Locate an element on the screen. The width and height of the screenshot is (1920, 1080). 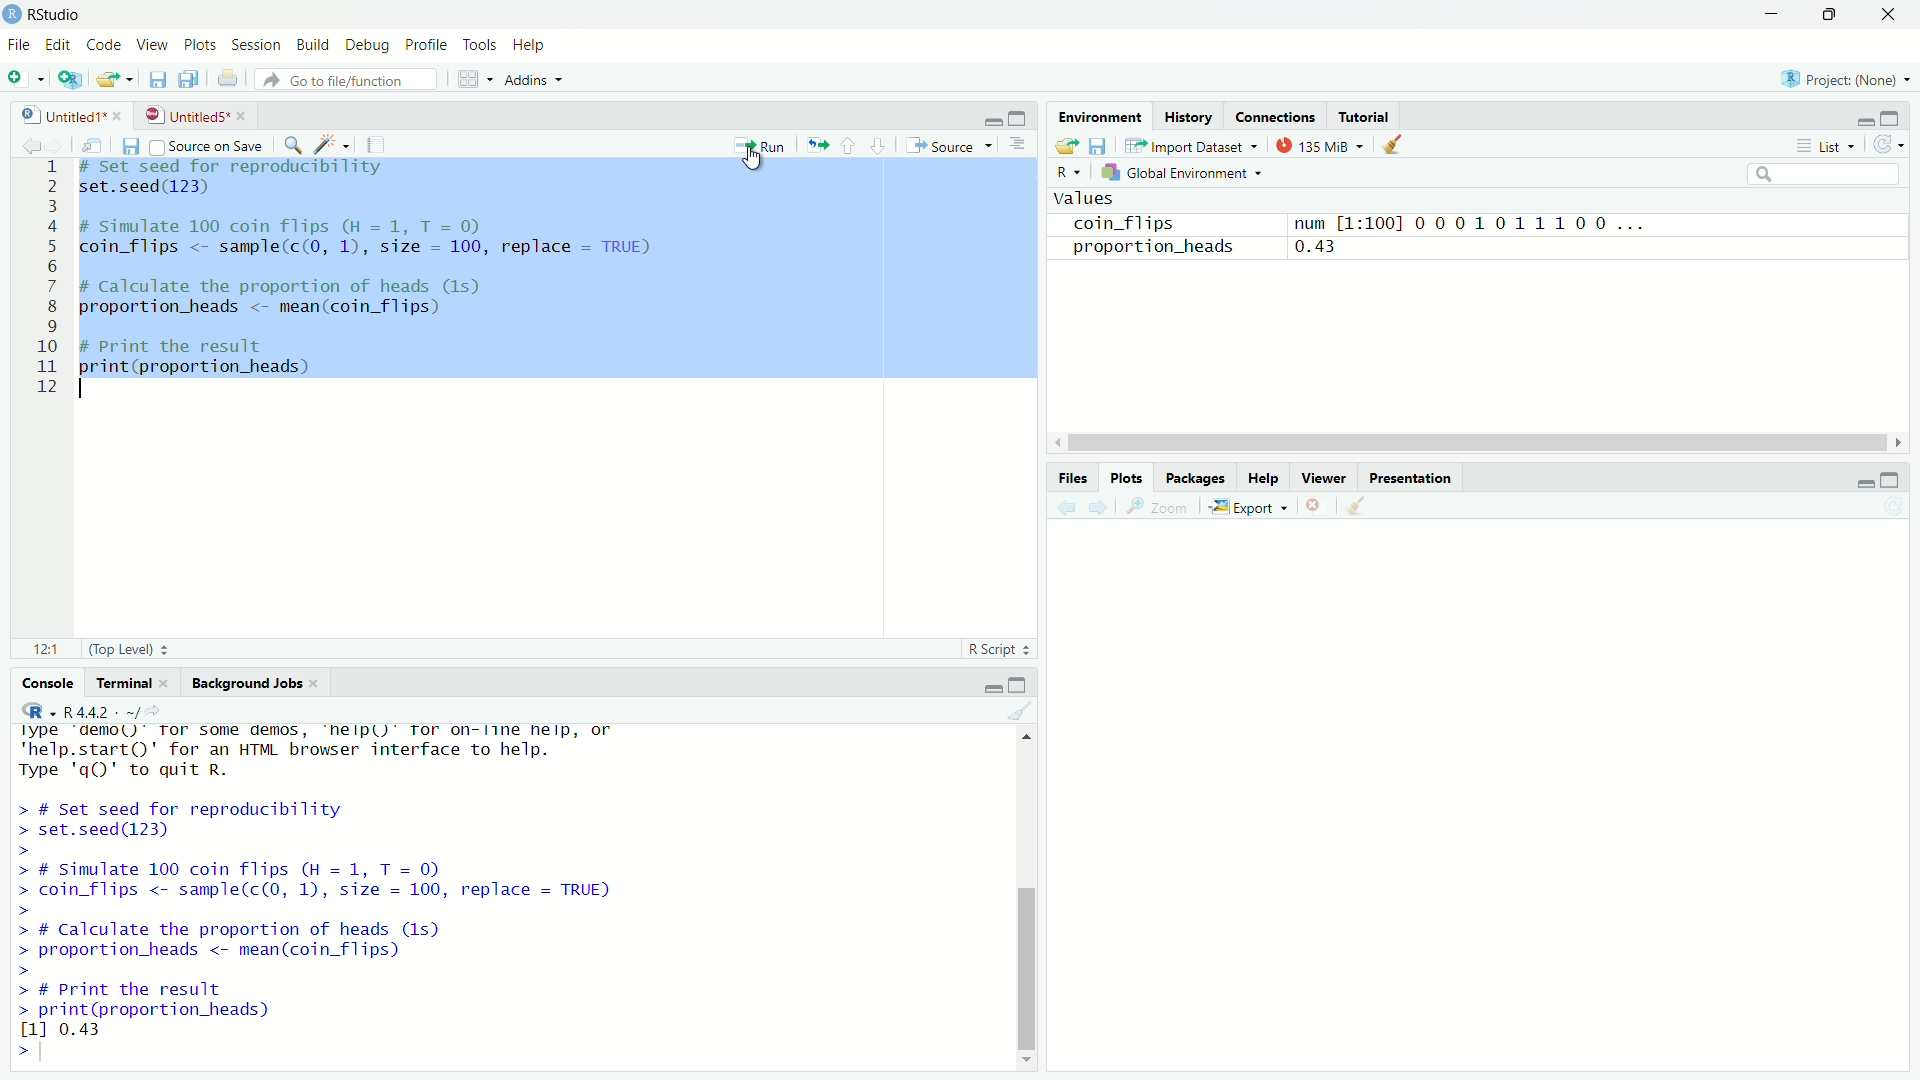
session is located at coordinates (255, 43).